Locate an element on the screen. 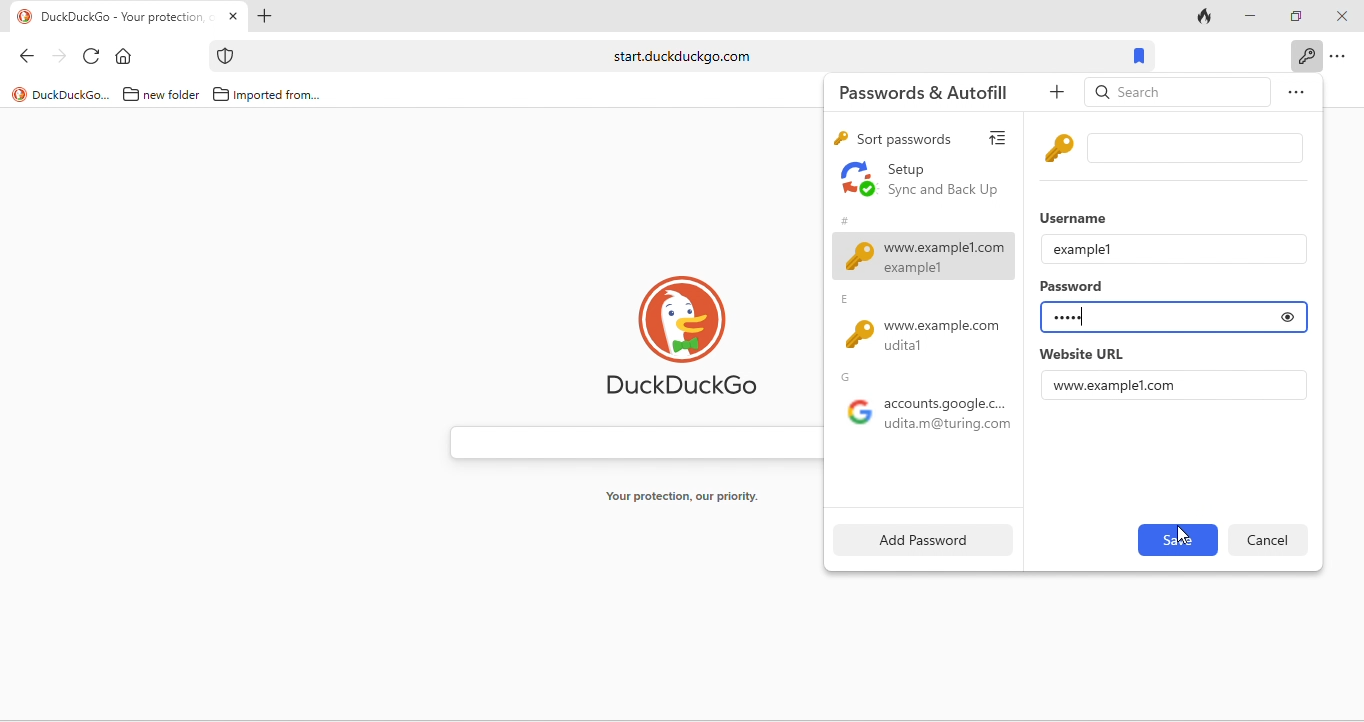  option is located at coordinates (1292, 95).